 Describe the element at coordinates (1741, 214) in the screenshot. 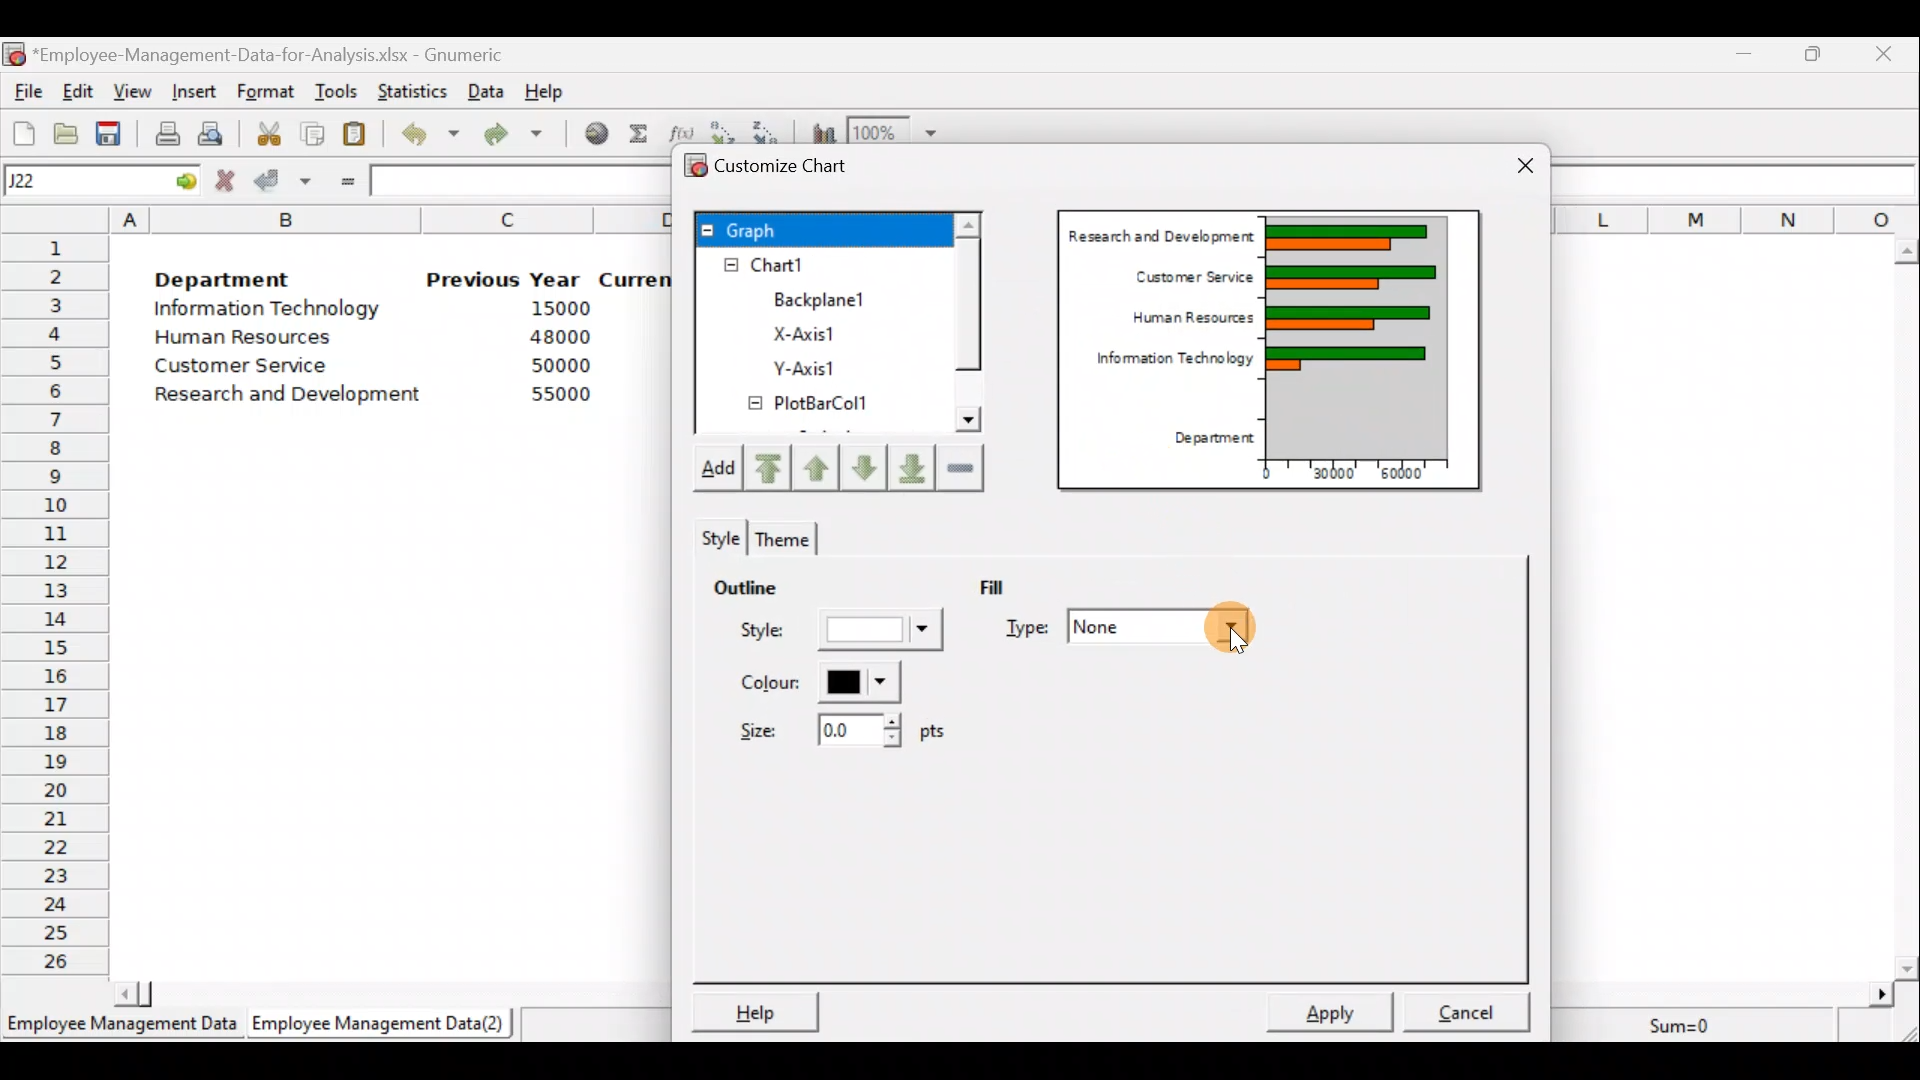

I see `Columns` at that location.